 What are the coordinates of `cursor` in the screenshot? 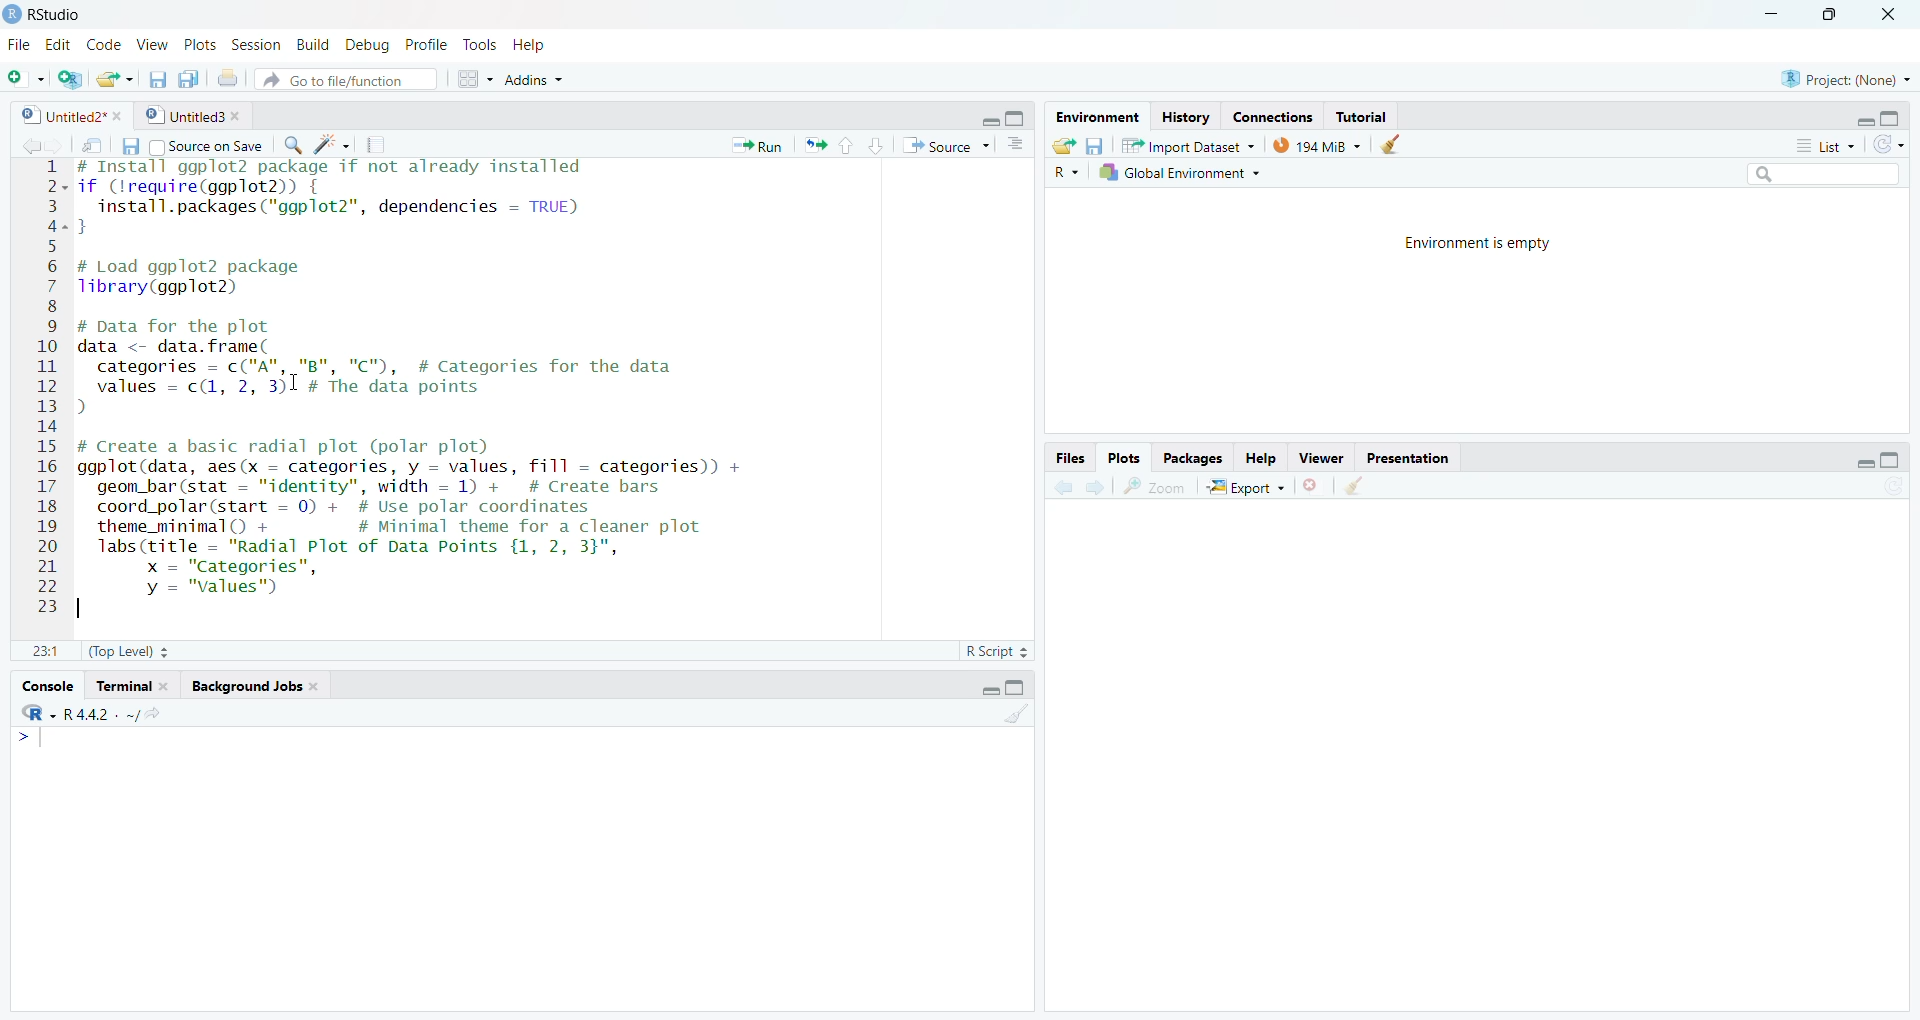 It's located at (296, 383).